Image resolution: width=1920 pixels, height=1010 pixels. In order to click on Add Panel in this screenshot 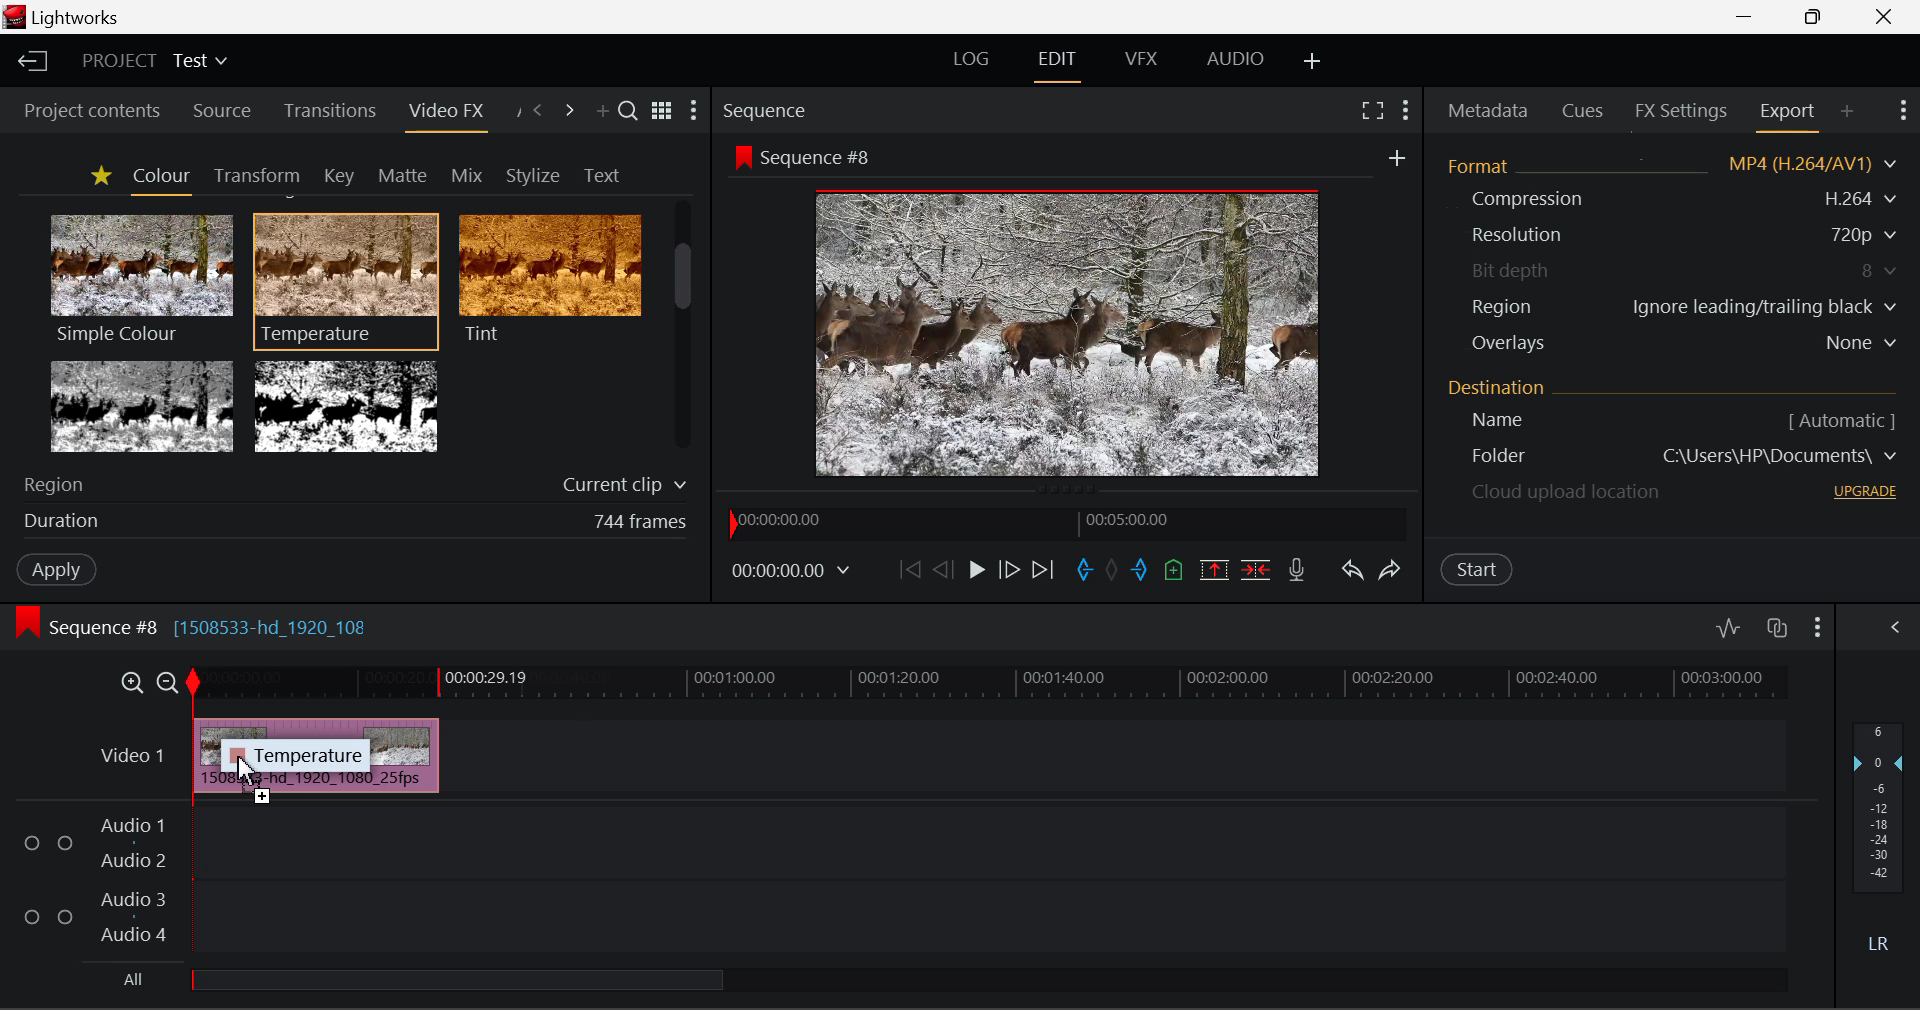, I will do `click(600, 110)`.